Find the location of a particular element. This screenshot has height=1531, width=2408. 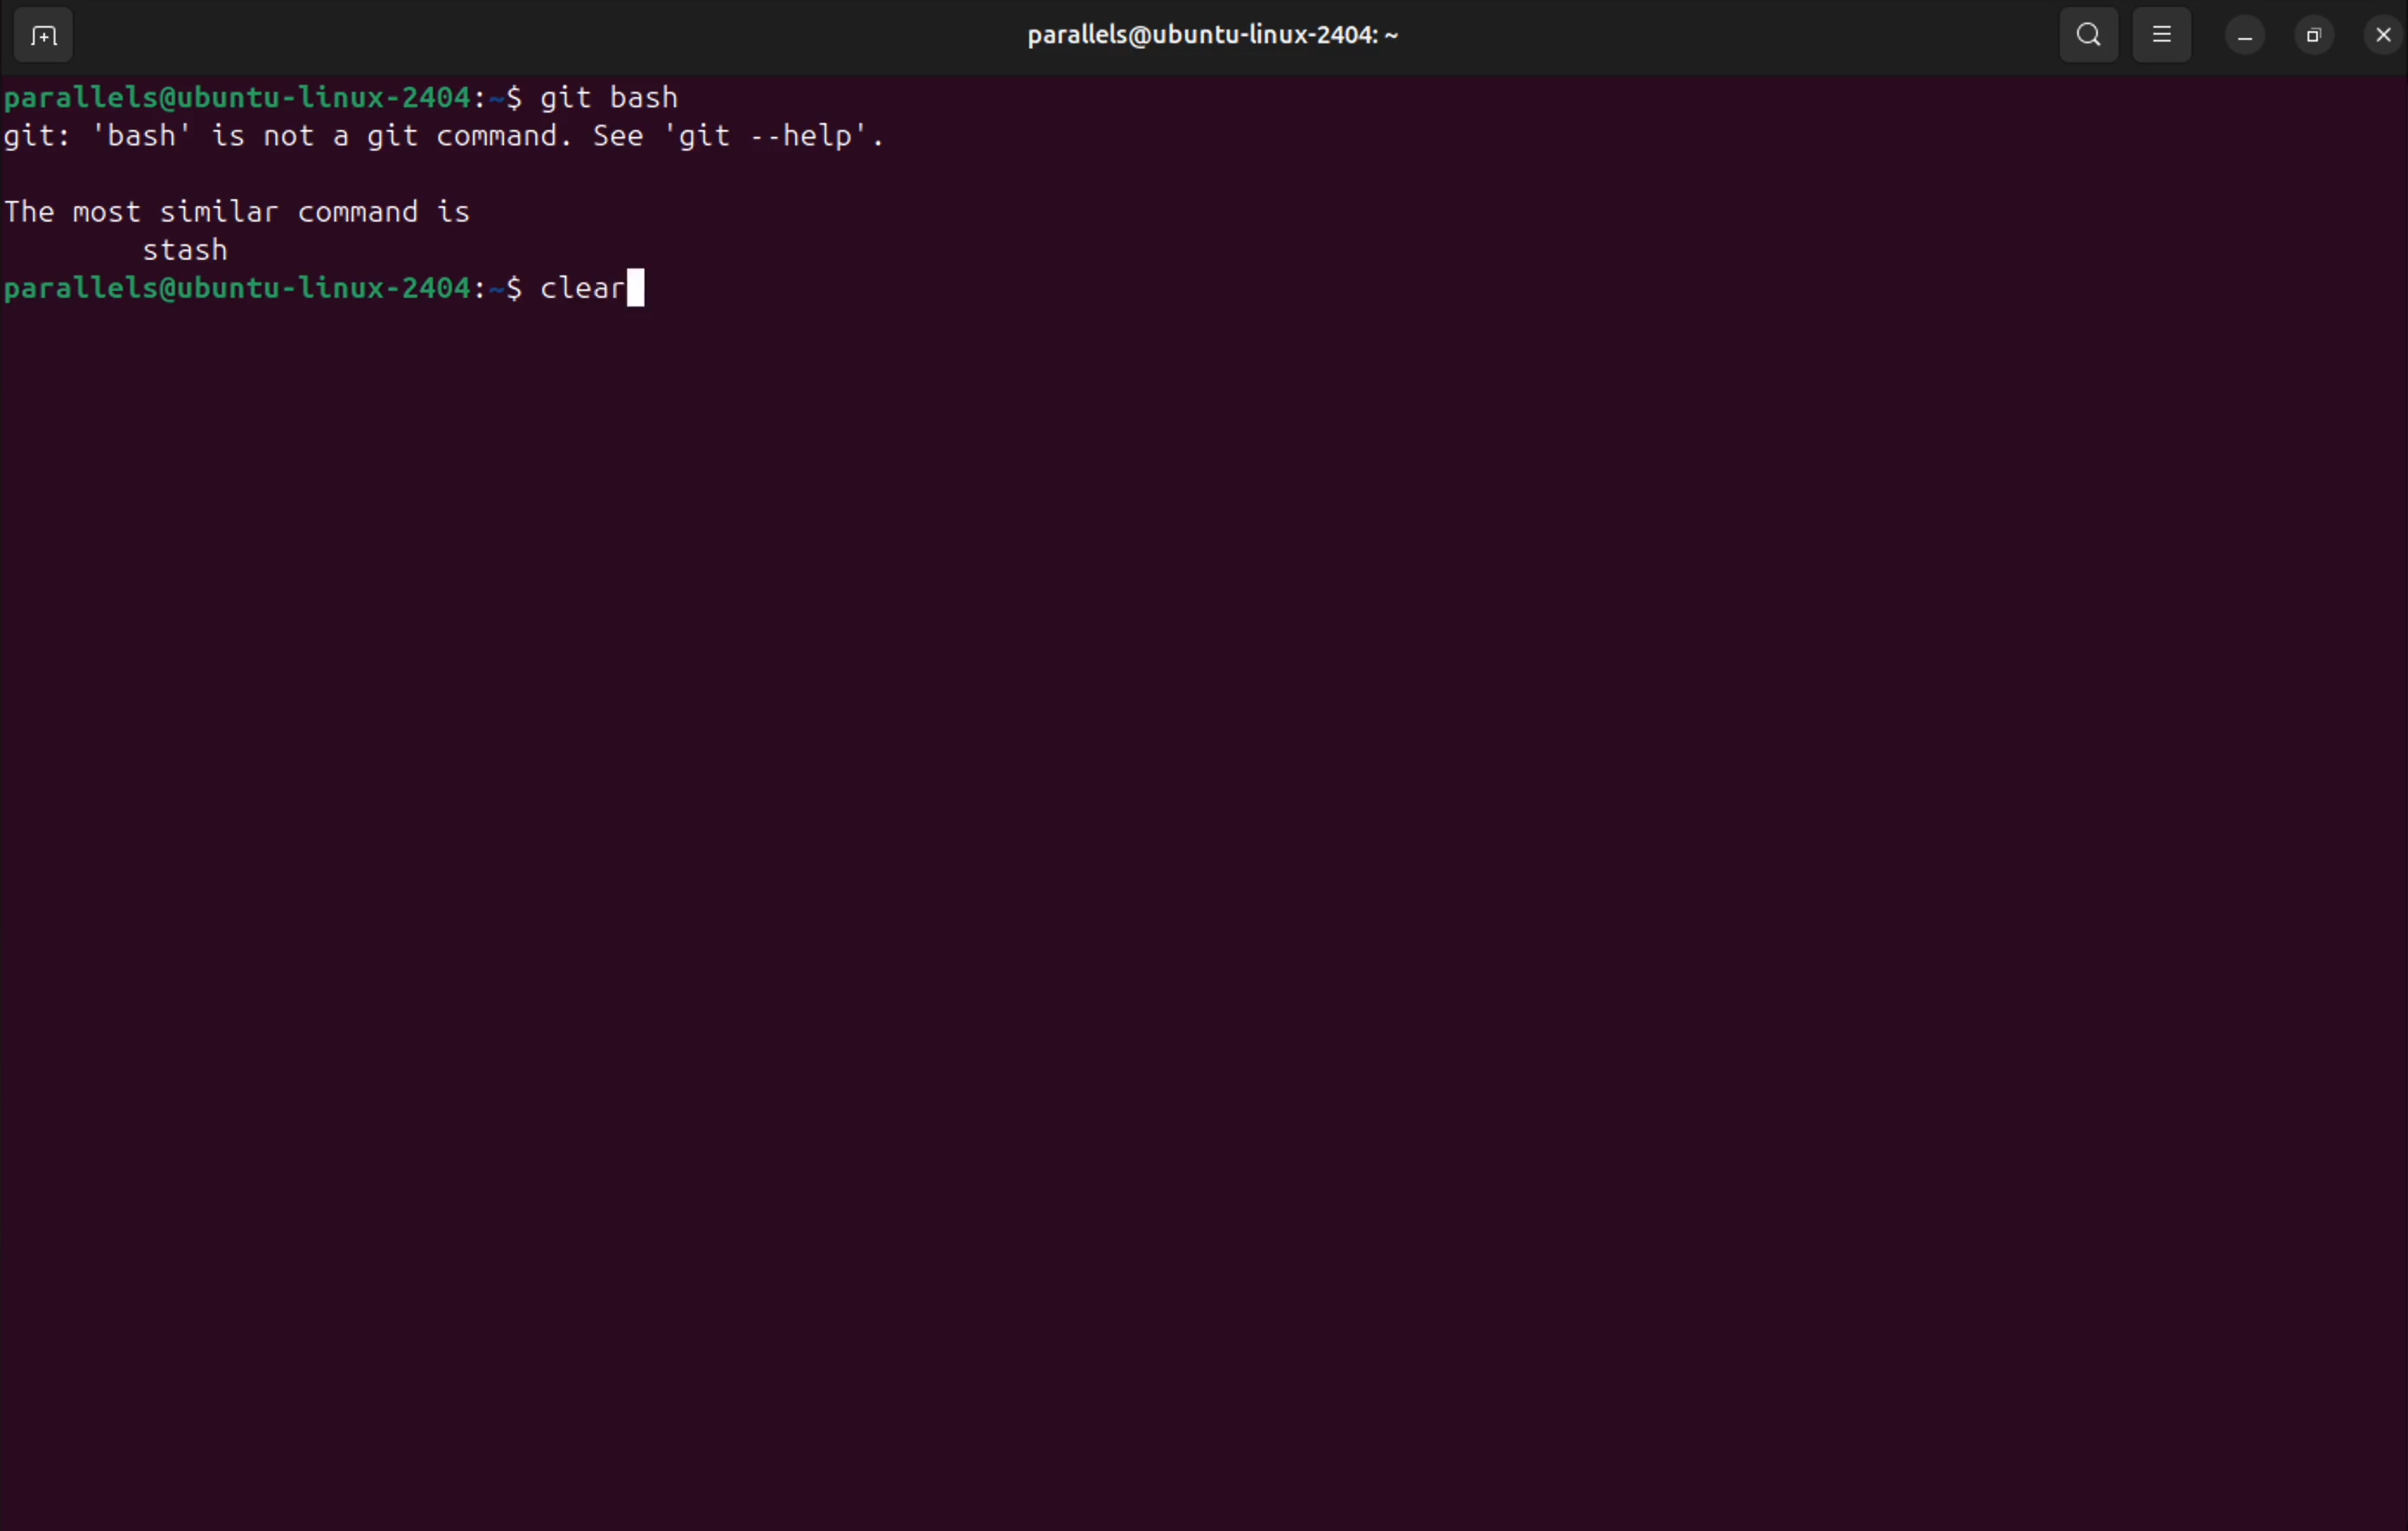

add terminal is located at coordinates (47, 32).